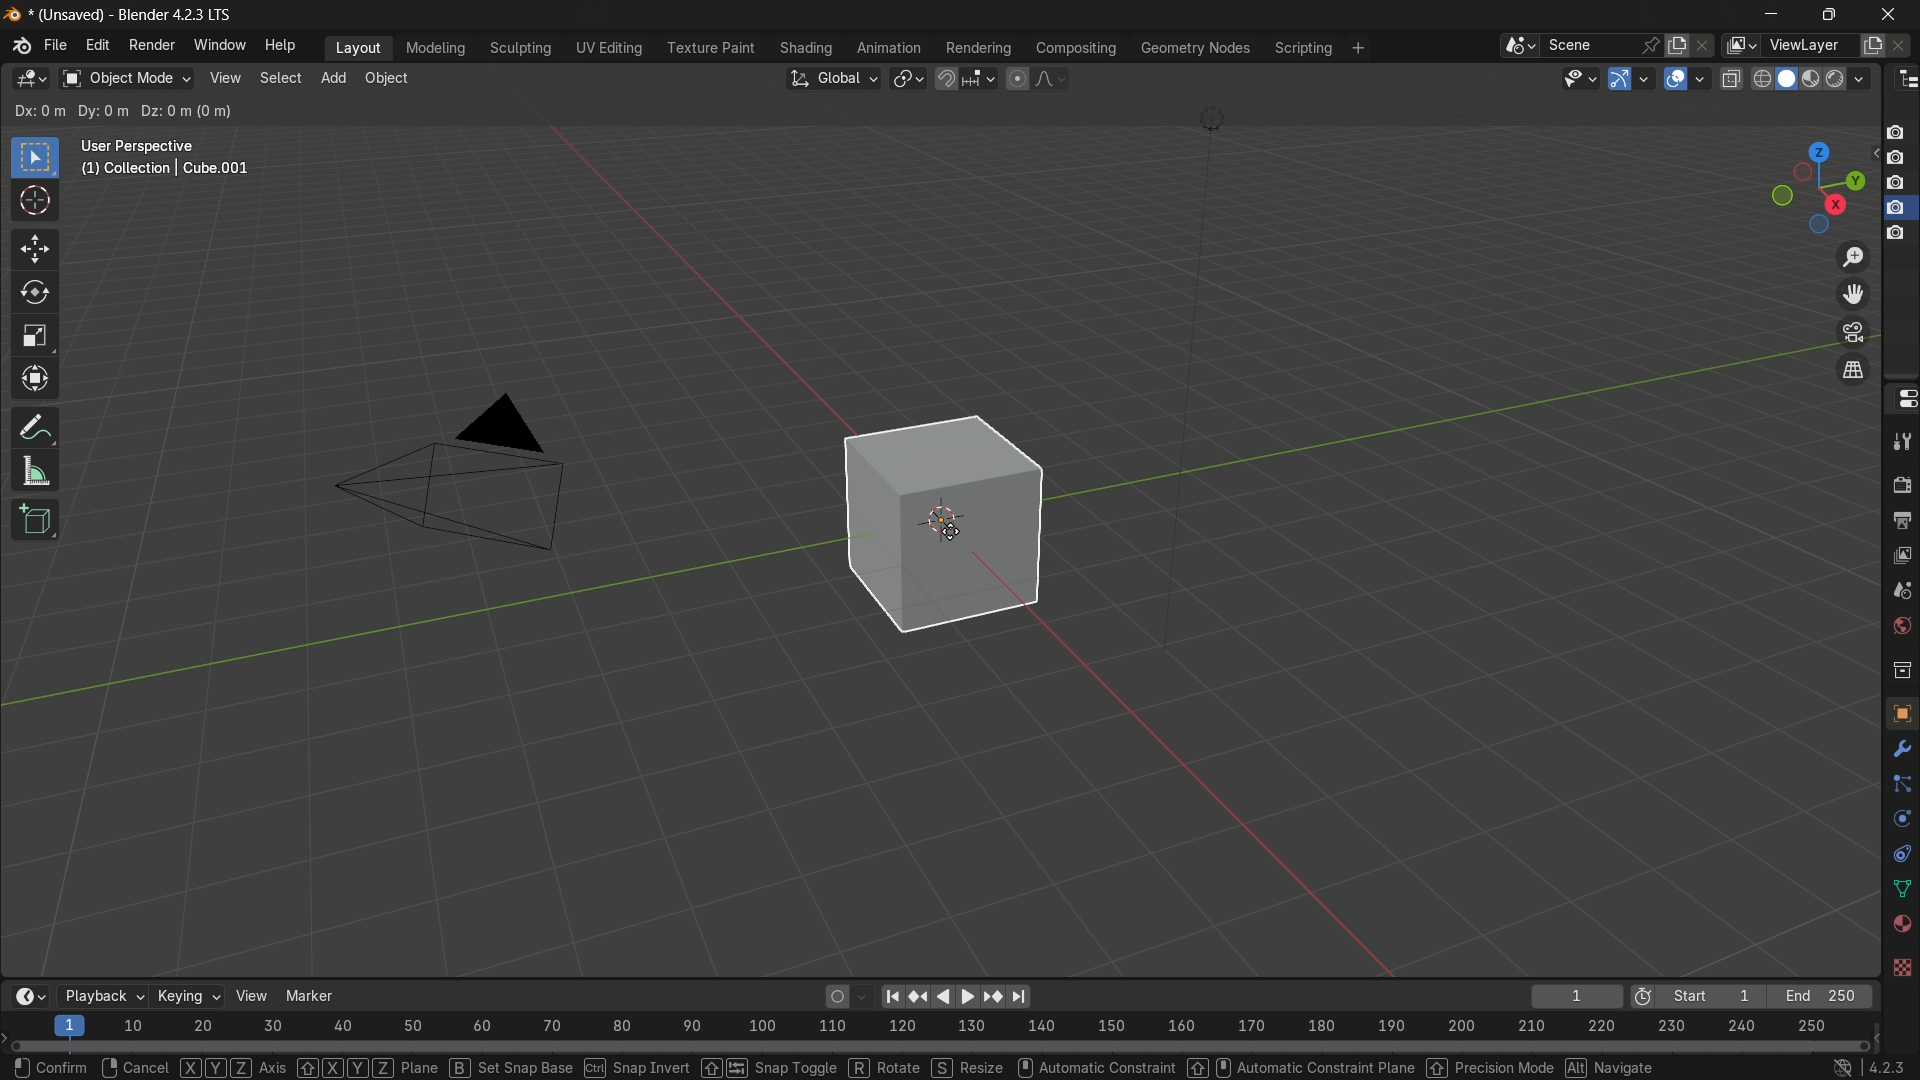  Describe the element at coordinates (435, 46) in the screenshot. I see `modeling menu` at that location.